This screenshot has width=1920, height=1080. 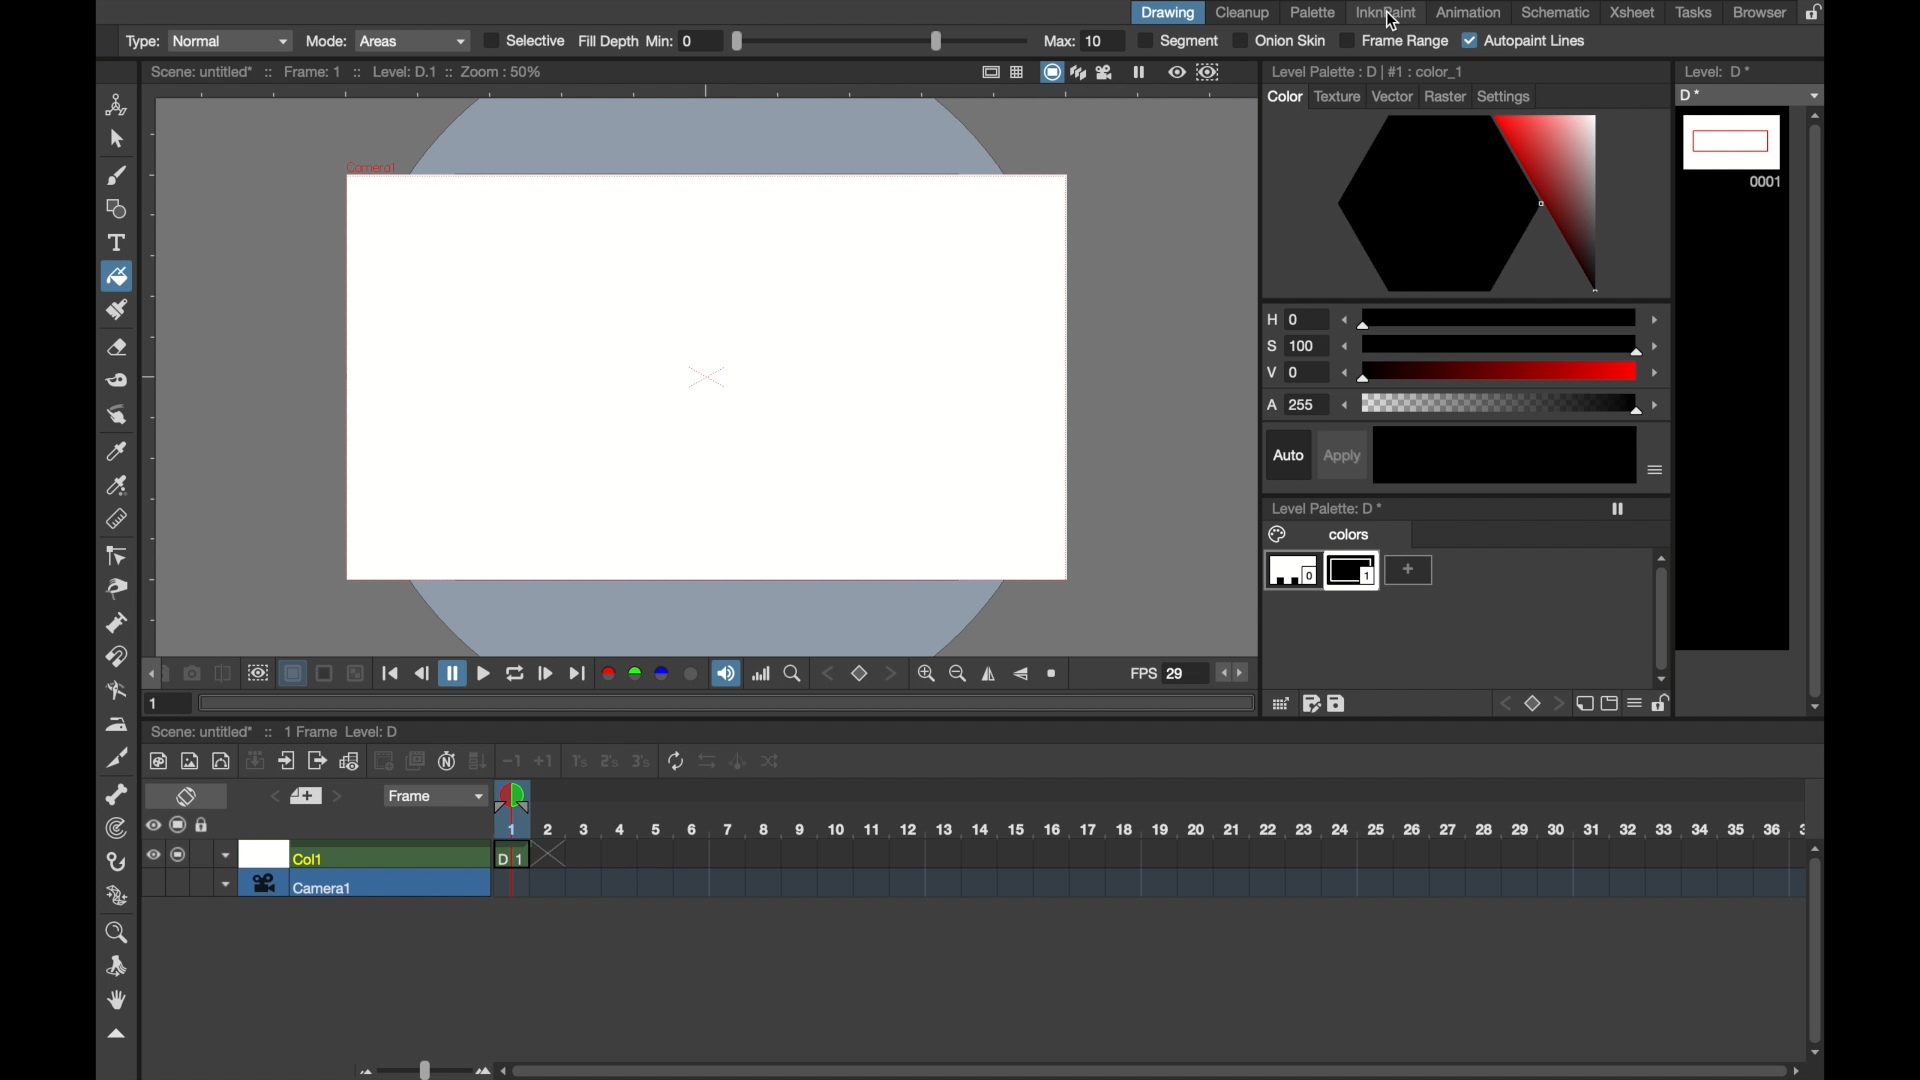 I want to click on stop, so click(x=1530, y=704).